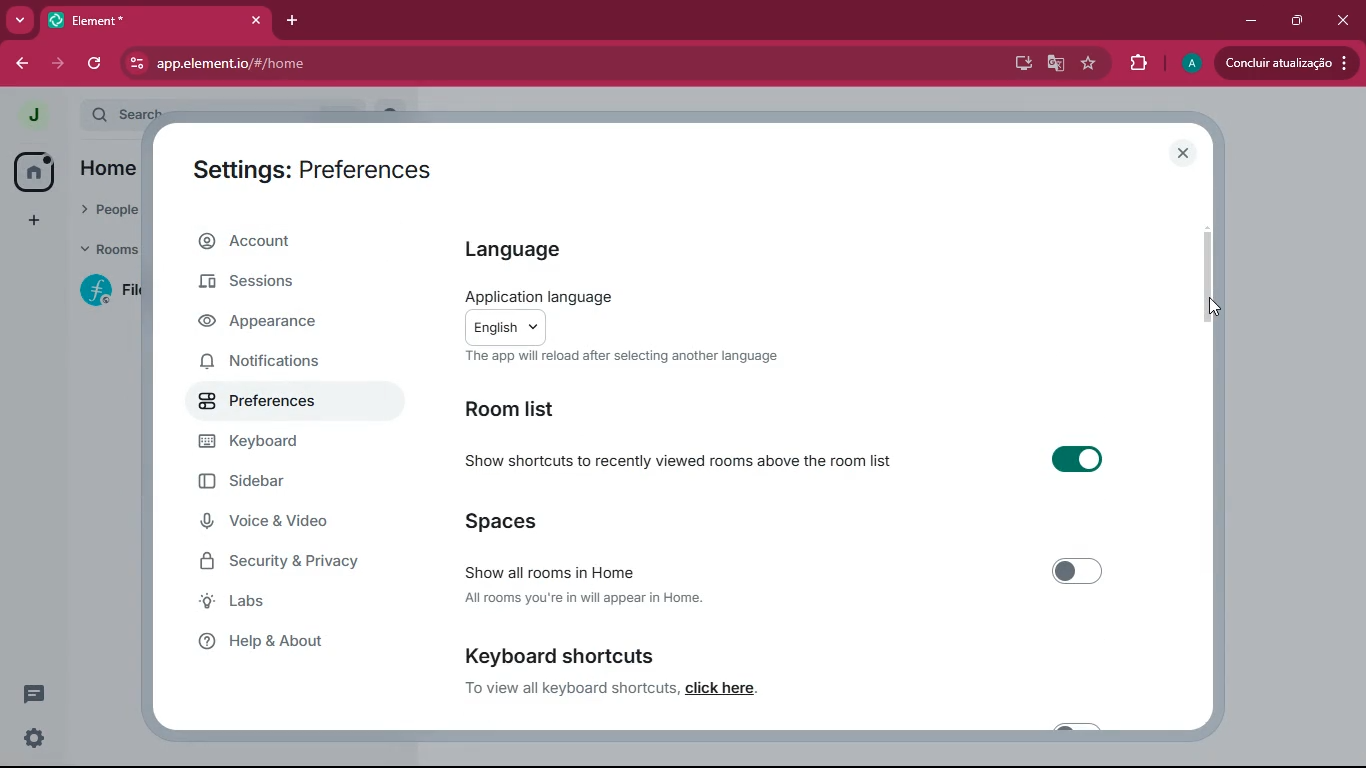 This screenshot has height=768, width=1366. Describe the element at coordinates (38, 170) in the screenshot. I see `home` at that location.